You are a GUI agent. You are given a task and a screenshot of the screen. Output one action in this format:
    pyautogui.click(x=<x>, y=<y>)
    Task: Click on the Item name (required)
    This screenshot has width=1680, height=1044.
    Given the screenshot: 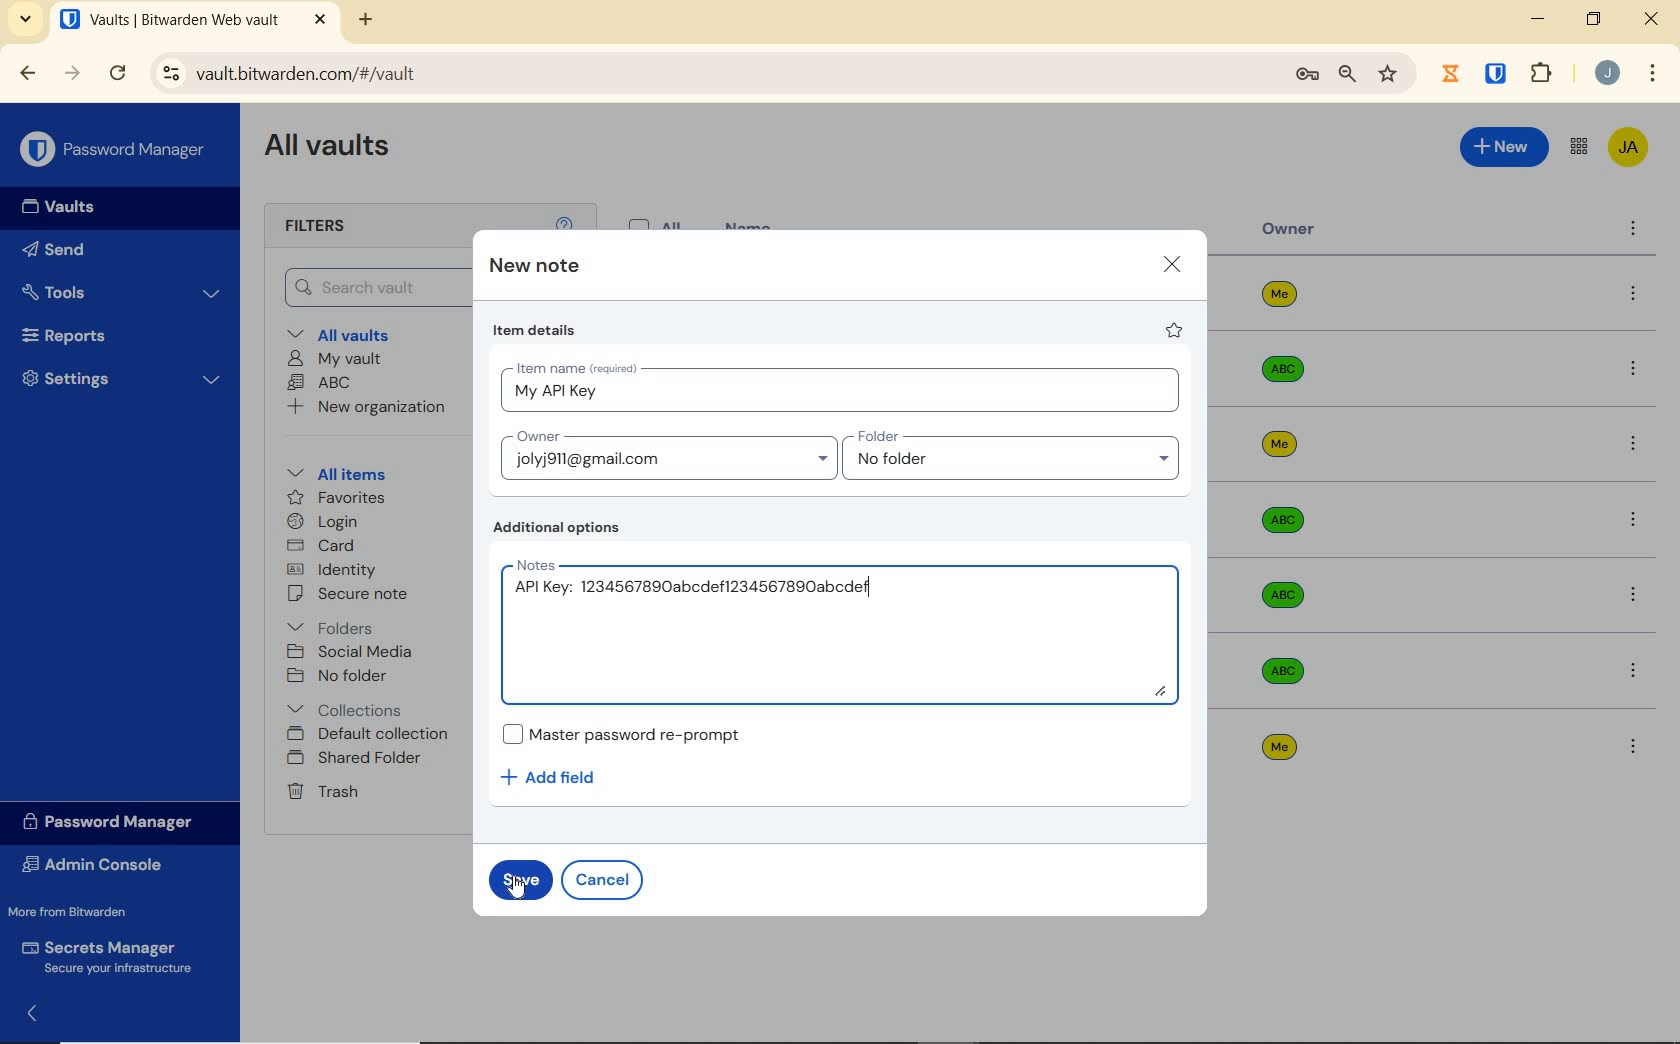 What is the action you would take?
    pyautogui.click(x=575, y=365)
    